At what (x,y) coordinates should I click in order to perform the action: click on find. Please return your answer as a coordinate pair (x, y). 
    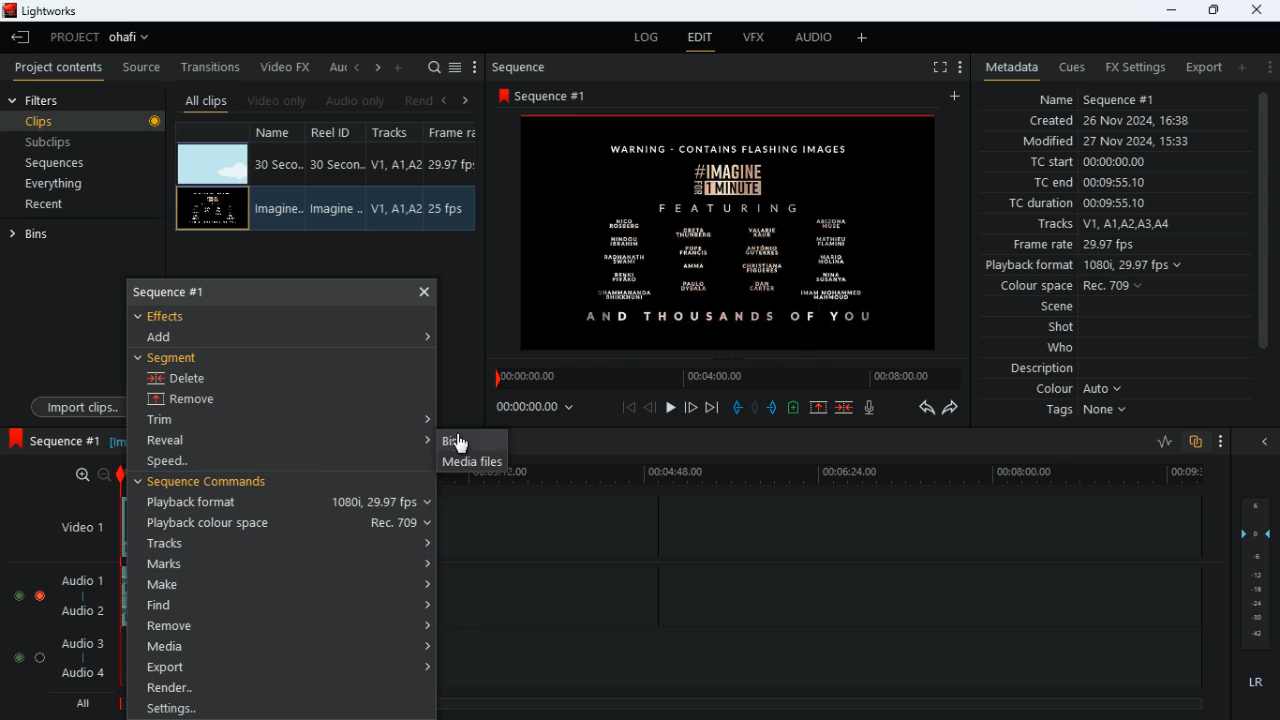
    Looking at the image, I should click on (287, 607).